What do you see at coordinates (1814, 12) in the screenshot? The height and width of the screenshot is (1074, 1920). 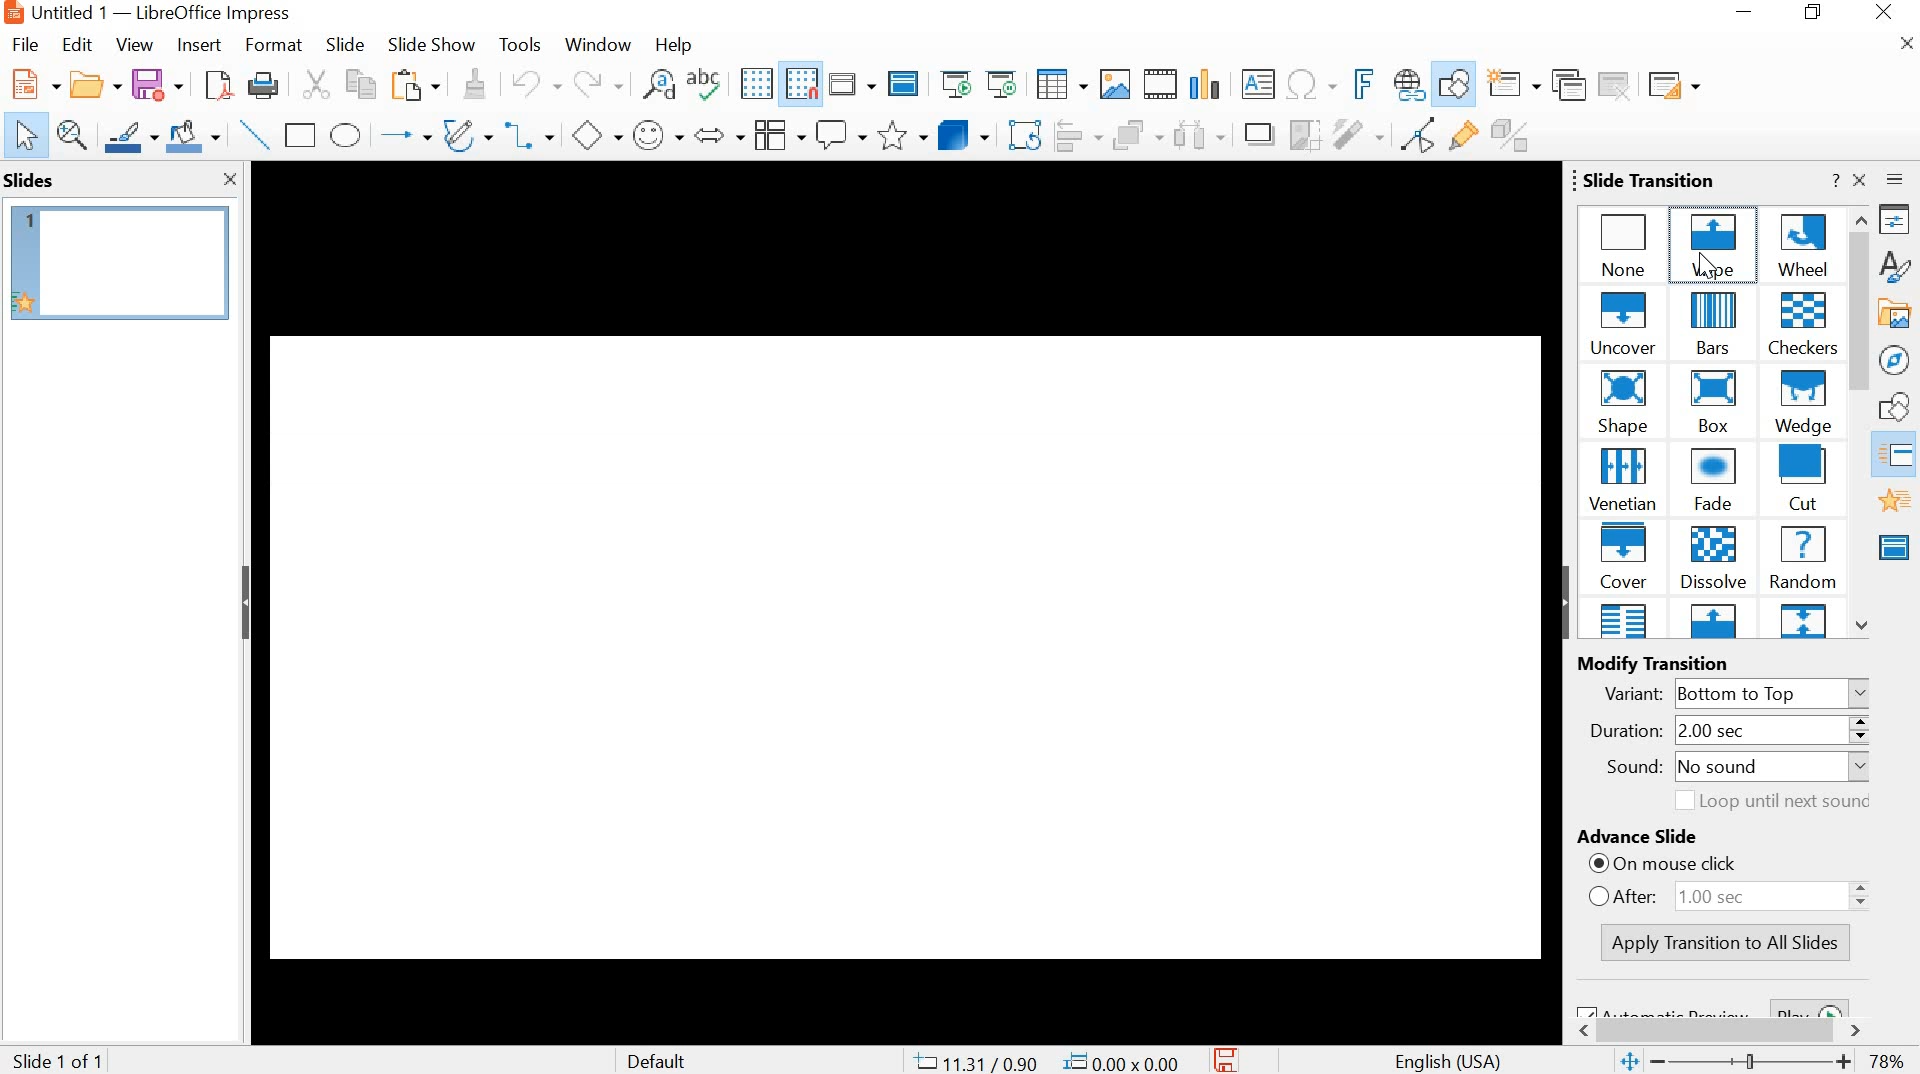 I see `RESTORE DOWN` at bounding box center [1814, 12].